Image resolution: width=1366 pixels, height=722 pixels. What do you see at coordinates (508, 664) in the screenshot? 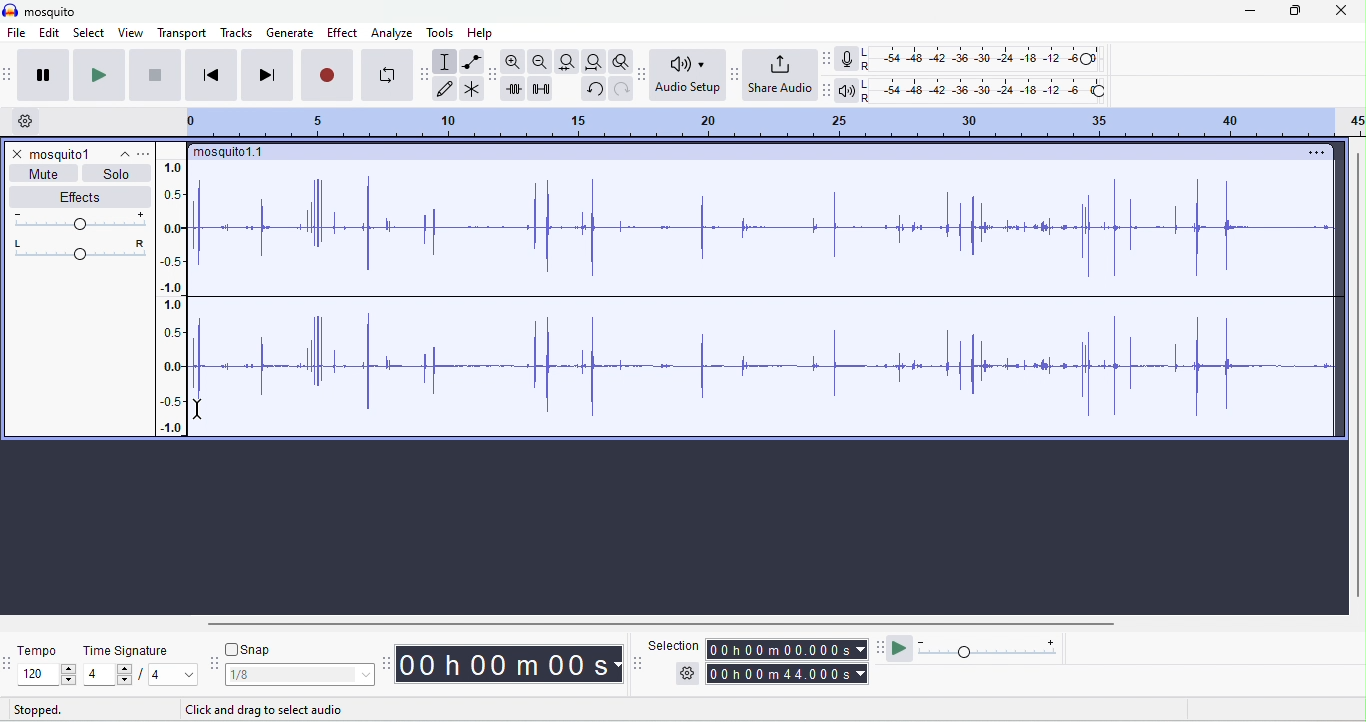
I see `time` at bounding box center [508, 664].